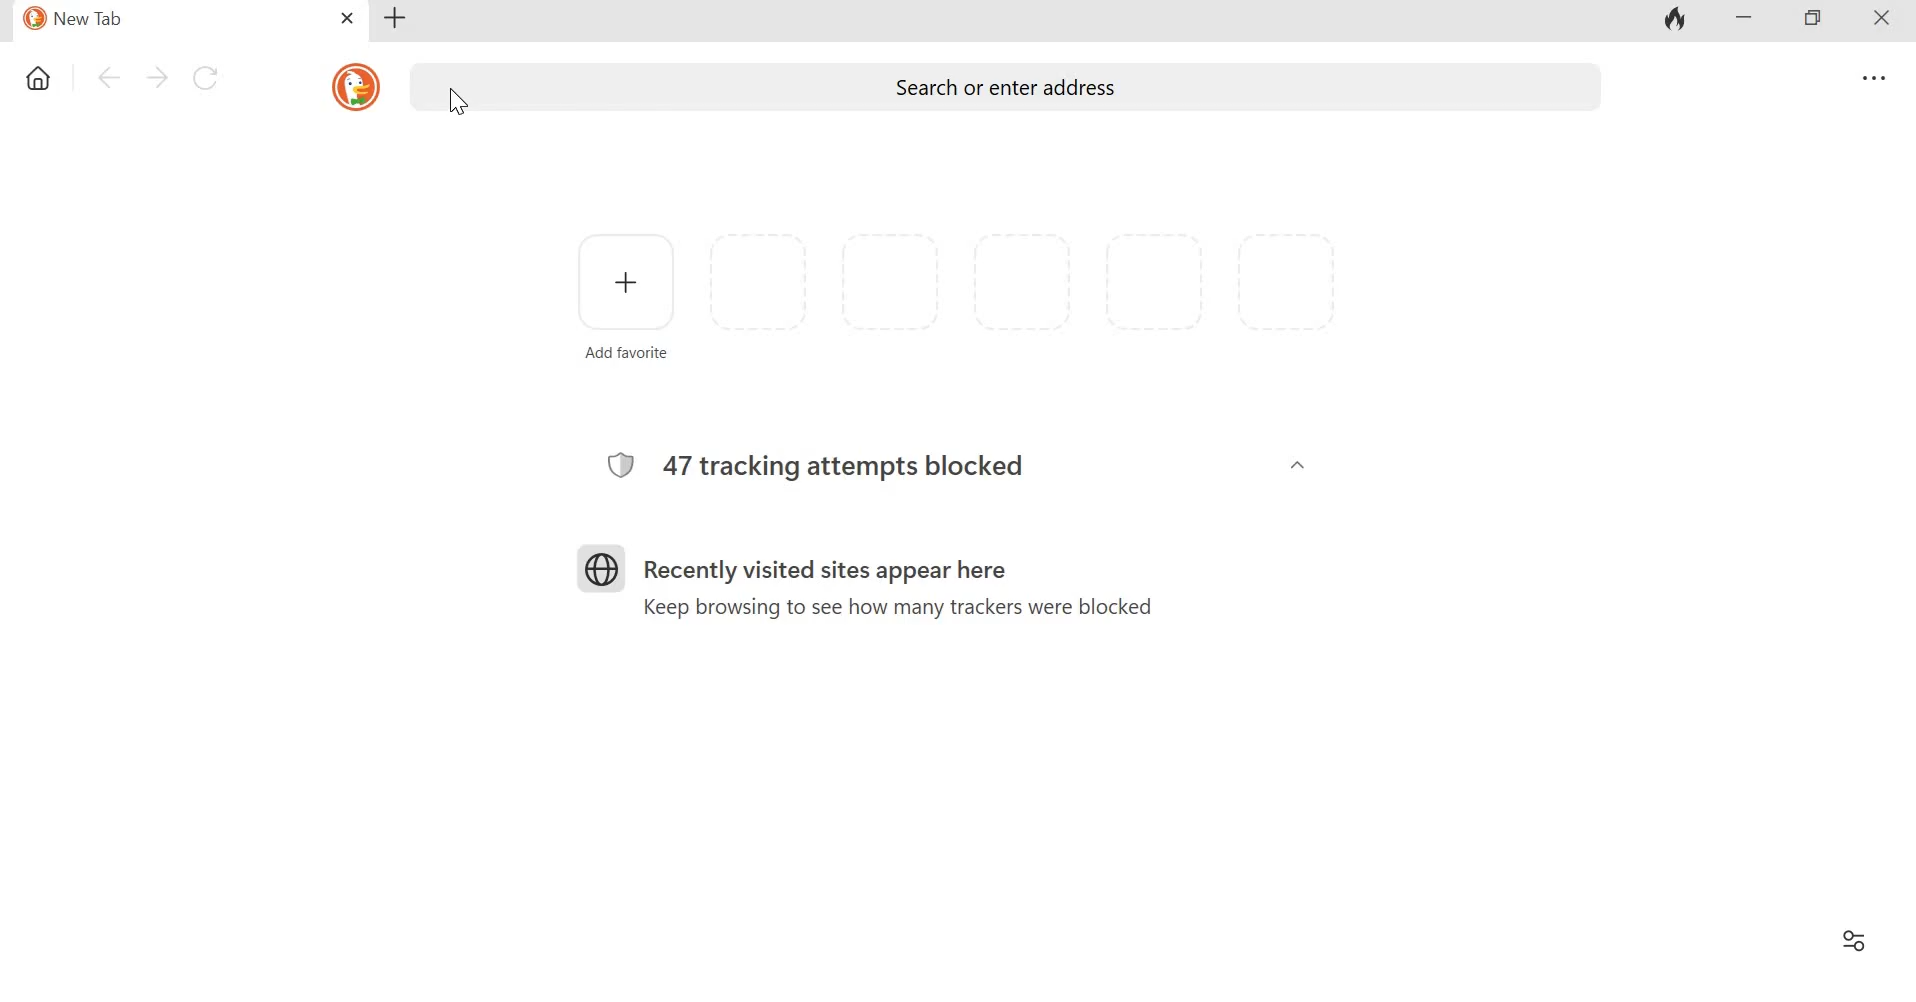  I want to click on Keep browsing to see how many trackers were blocked, so click(904, 611).